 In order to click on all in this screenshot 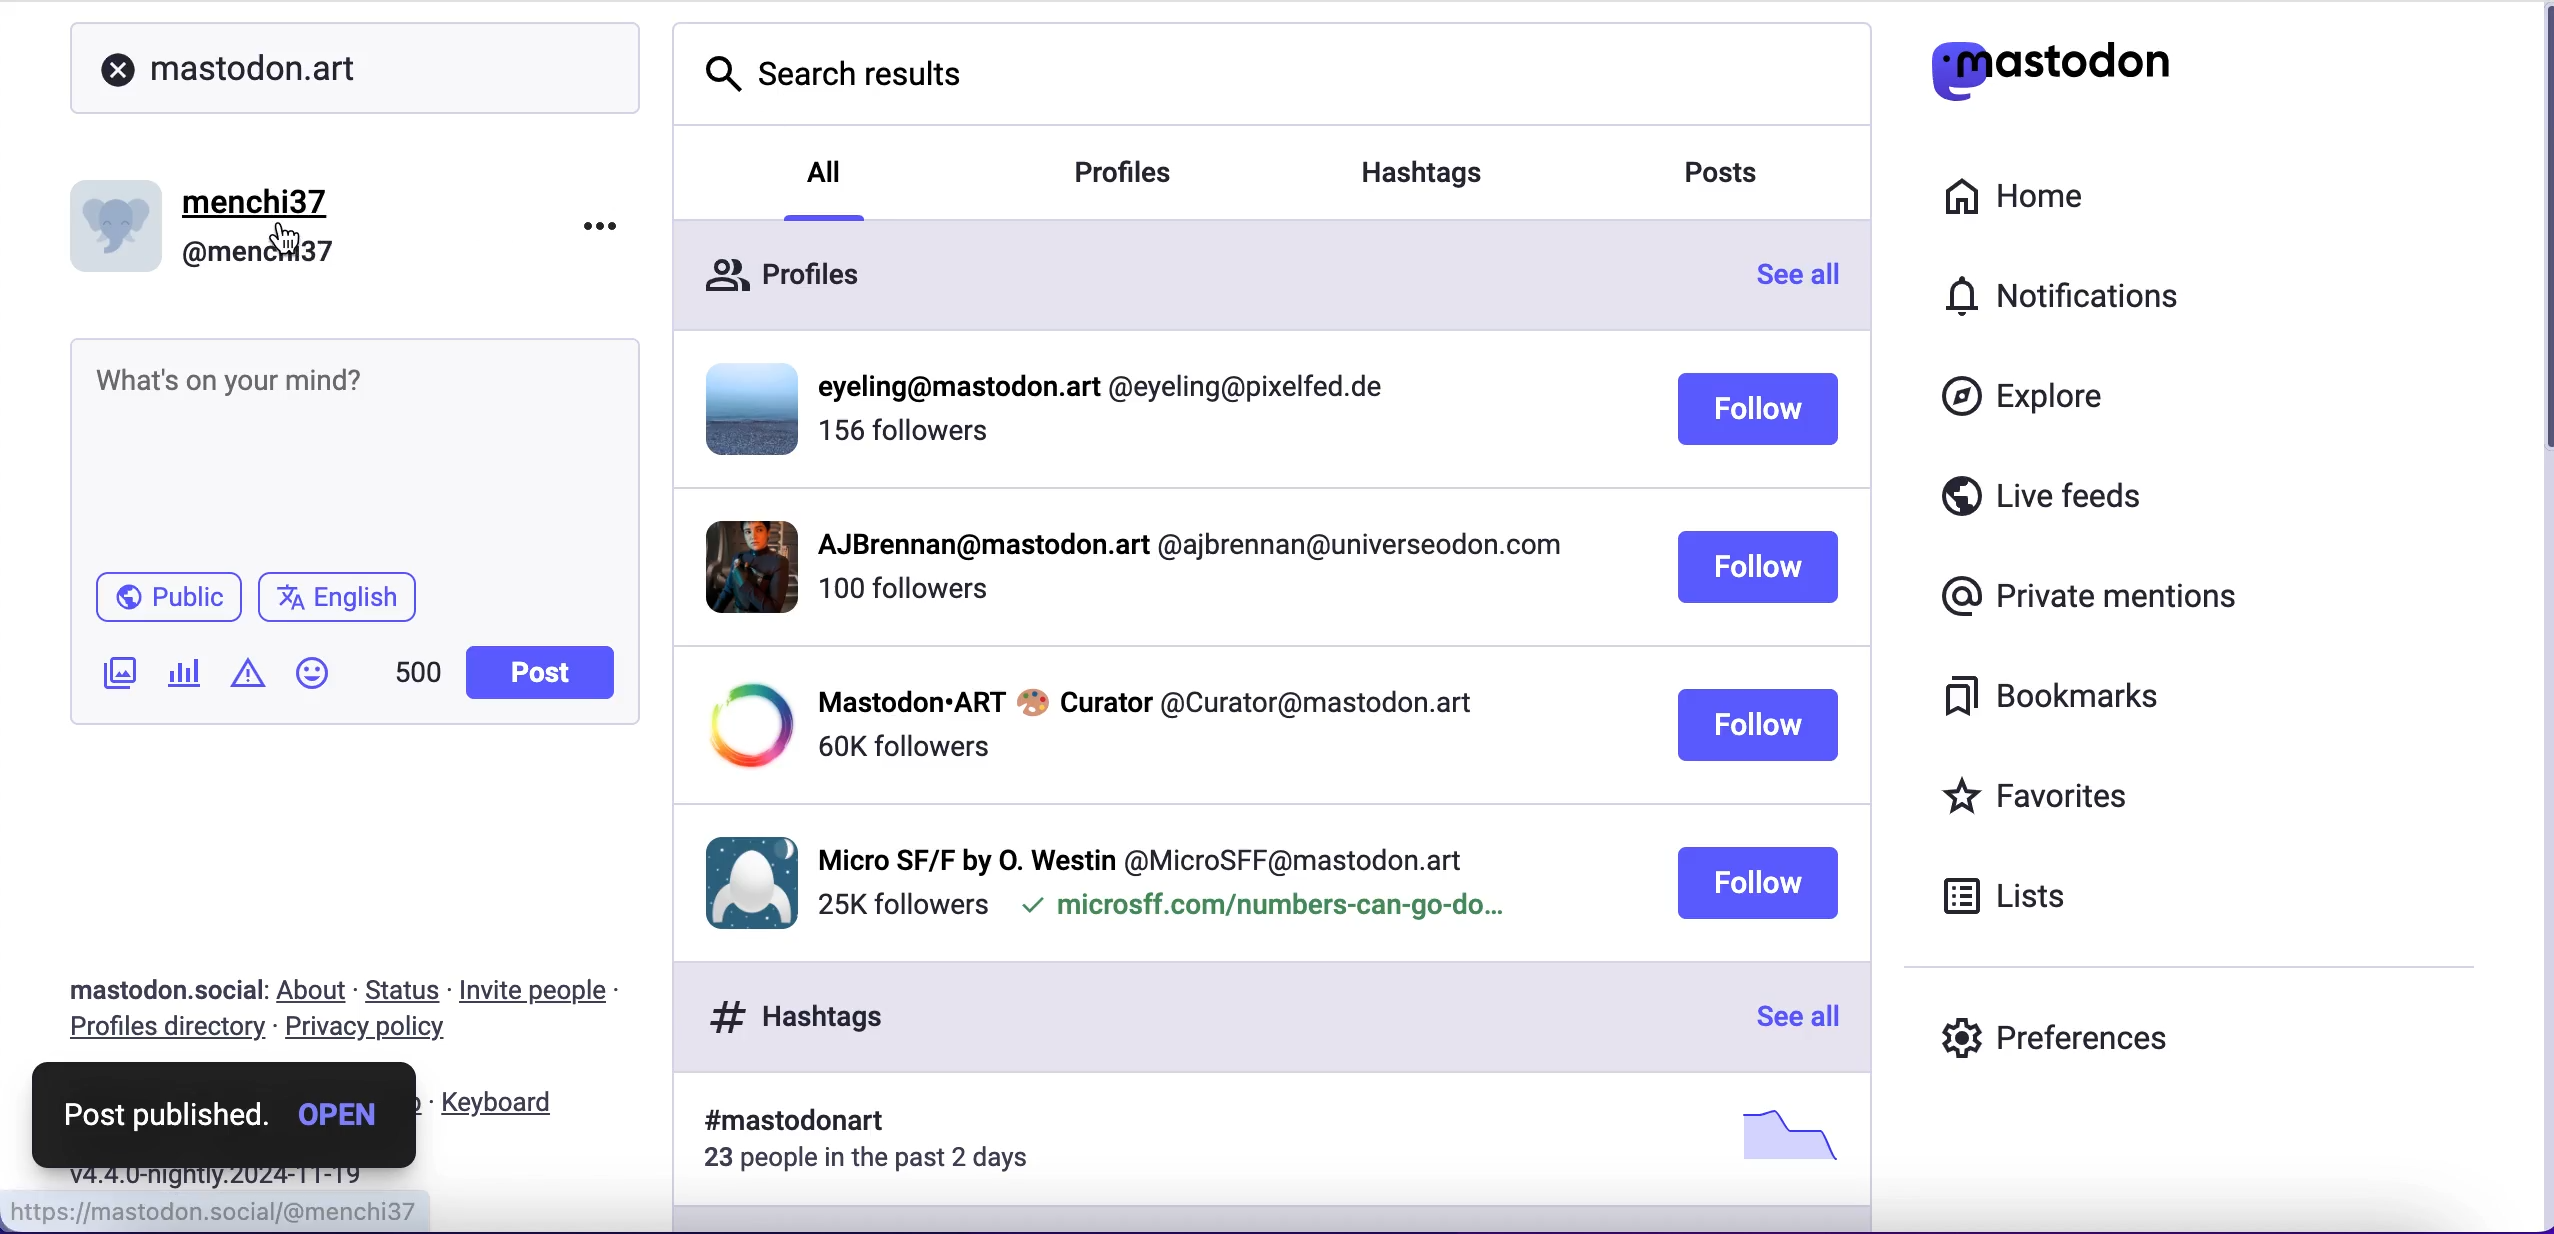, I will do `click(817, 170)`.